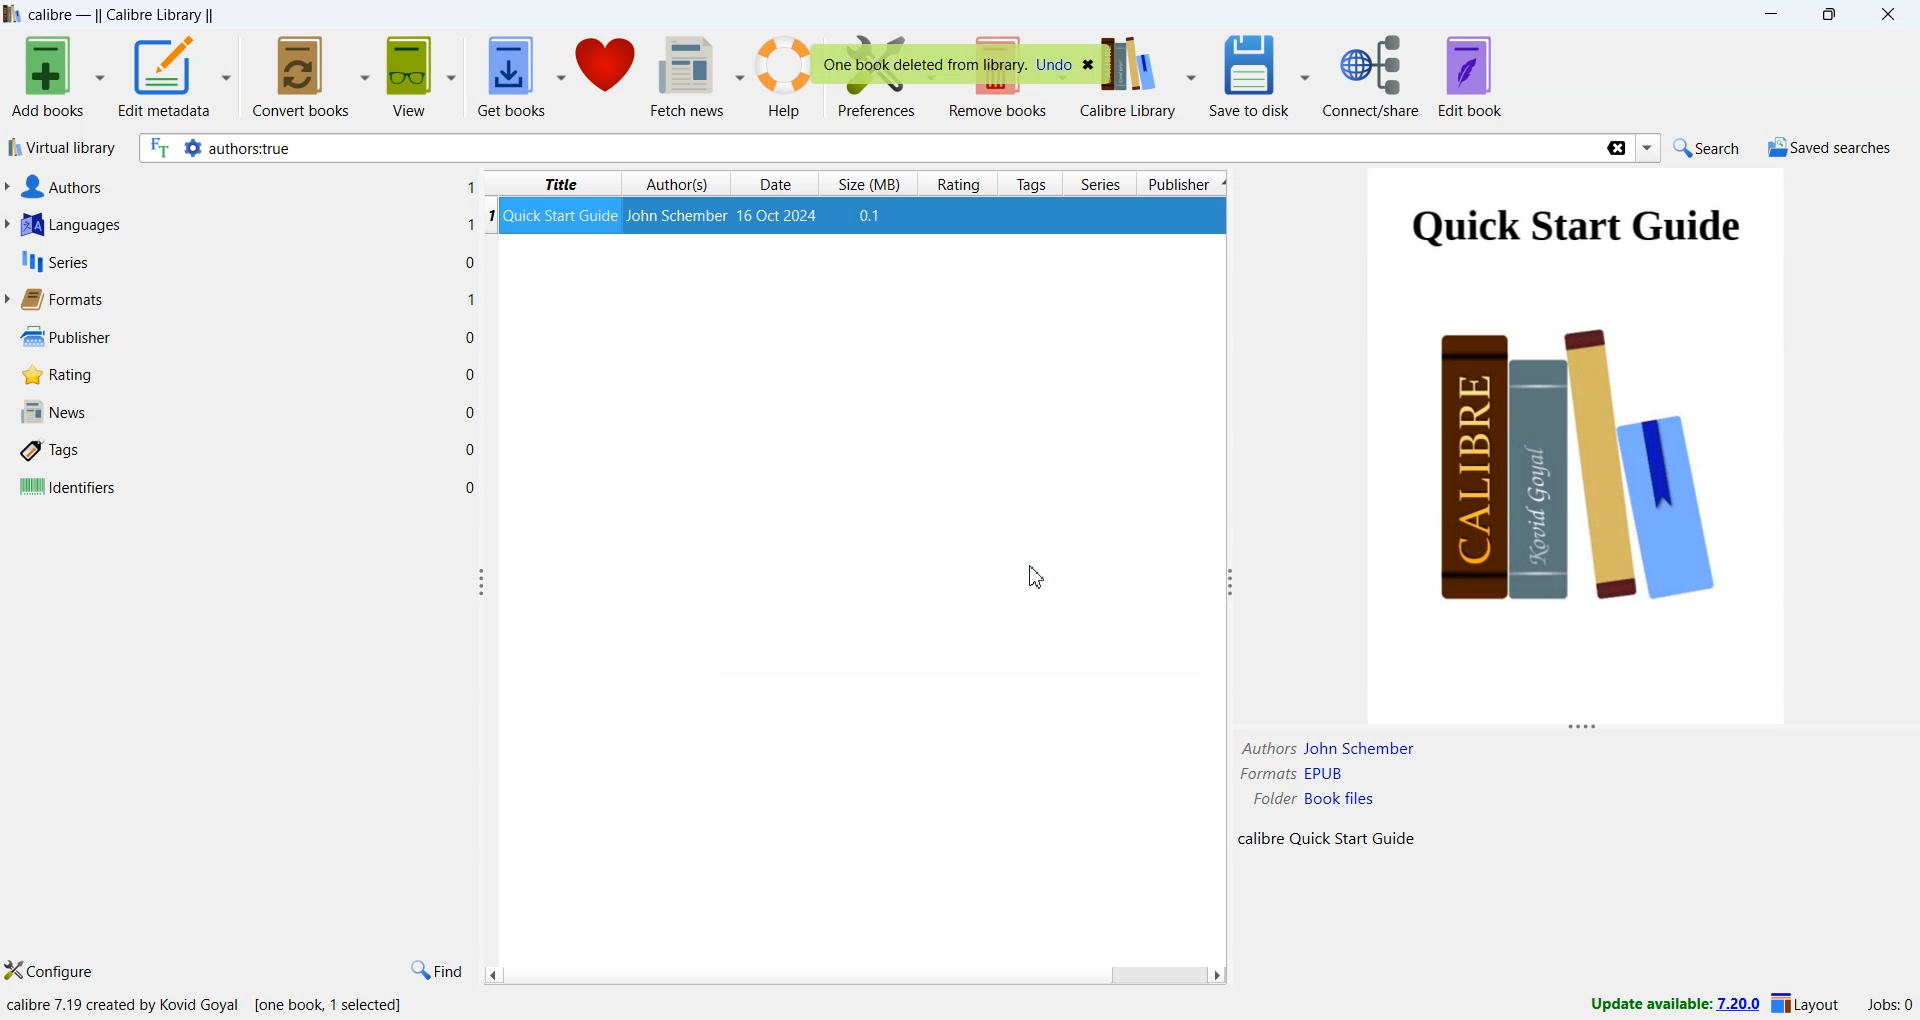 This screenshot has width=1920, height=1020. What do you see at coordinates (471, 224) in the screenshot?
I see `1` at bounding box center [471, 224].